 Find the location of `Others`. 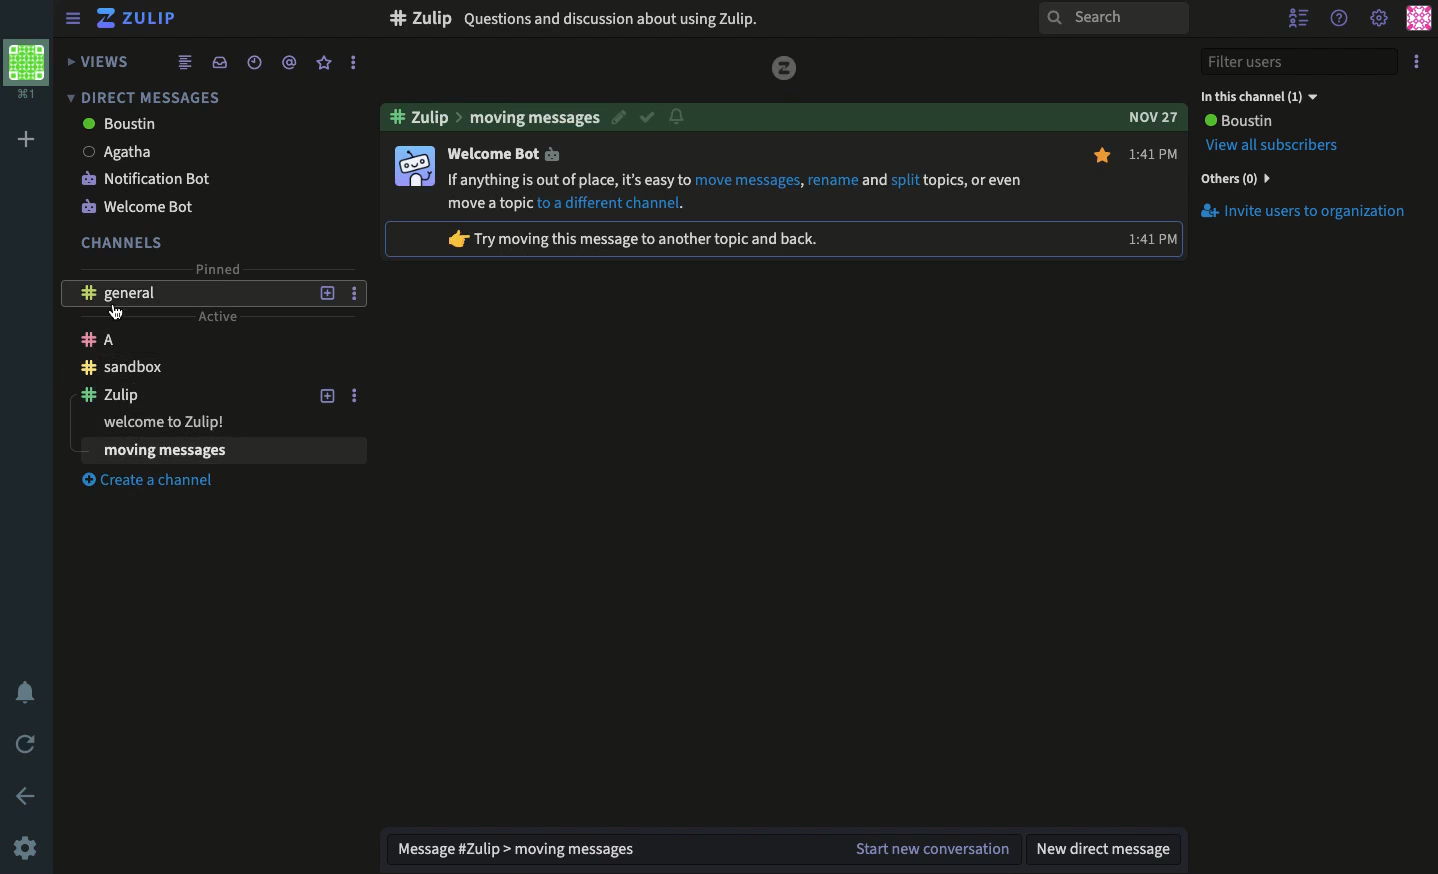

Others is located at coordinates (1233, 178).